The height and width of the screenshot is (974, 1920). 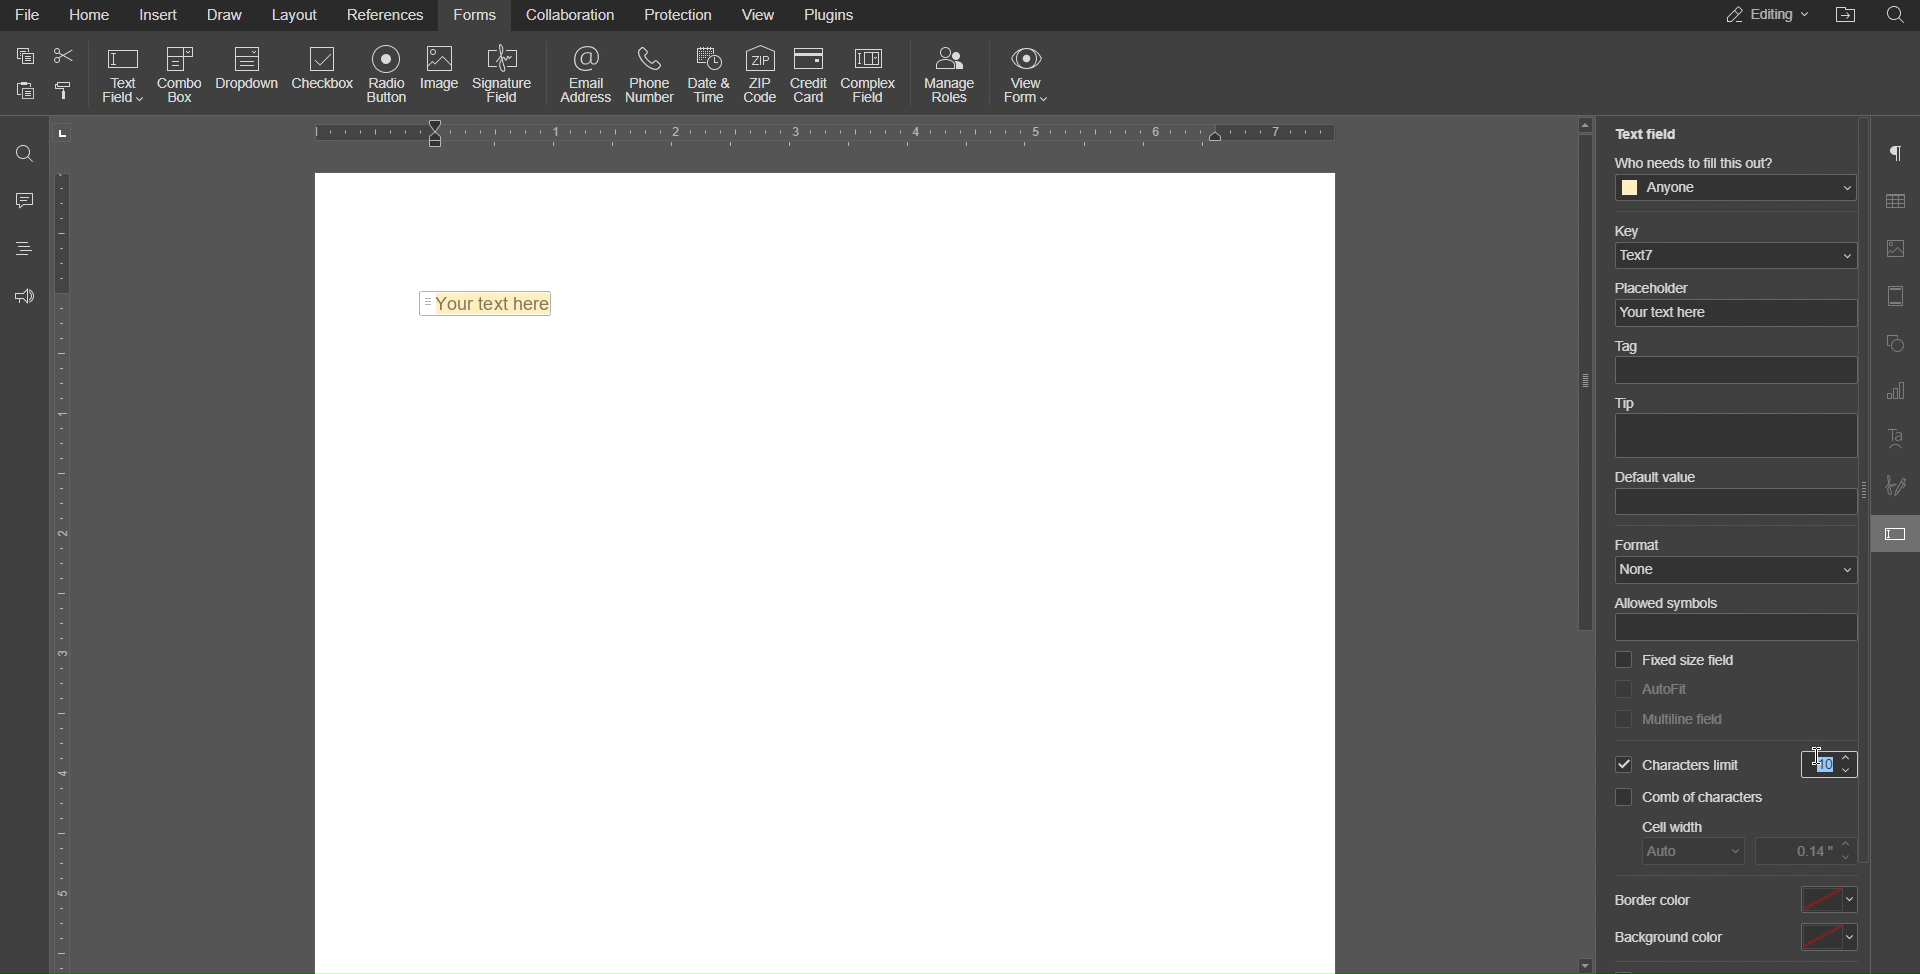 I want to click on Tag, so click(x=1732, y=364).